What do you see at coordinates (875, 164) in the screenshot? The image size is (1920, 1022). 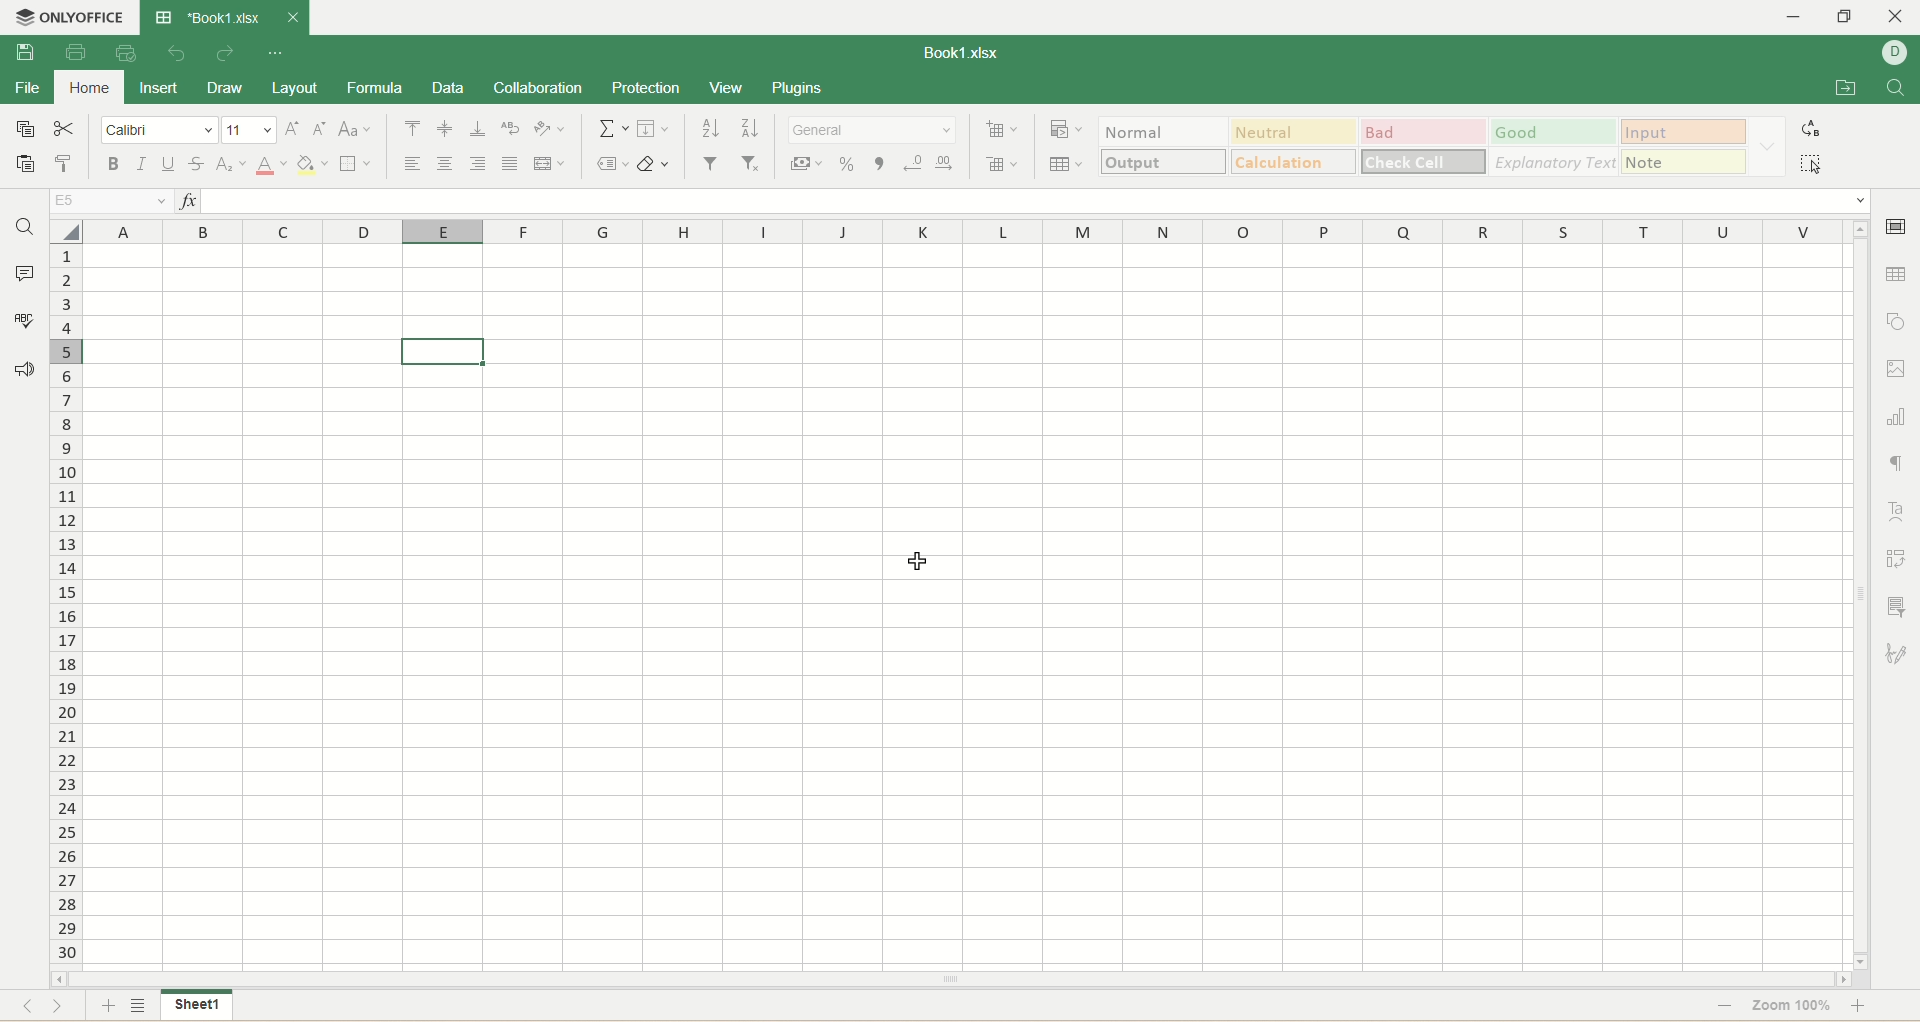 I see `comma style` at bounding box center [875, 164].